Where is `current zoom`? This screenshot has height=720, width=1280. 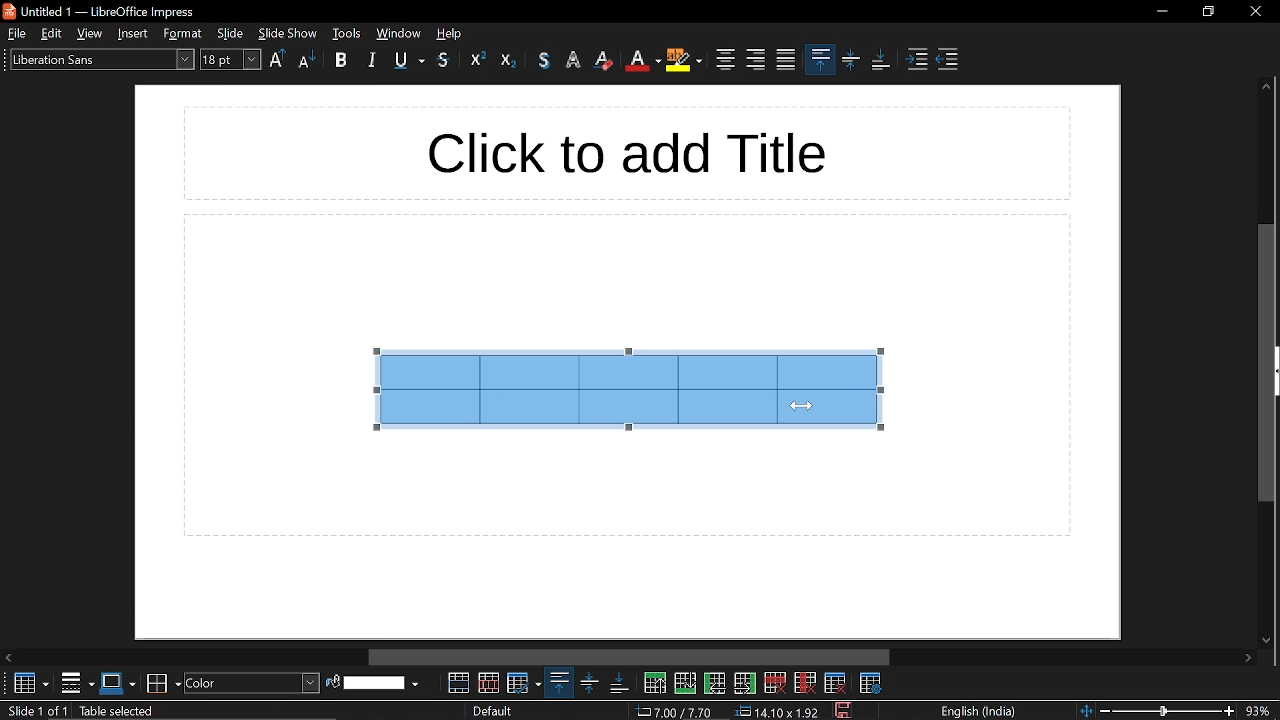
current zoom is located at coordinates (1263, 710).